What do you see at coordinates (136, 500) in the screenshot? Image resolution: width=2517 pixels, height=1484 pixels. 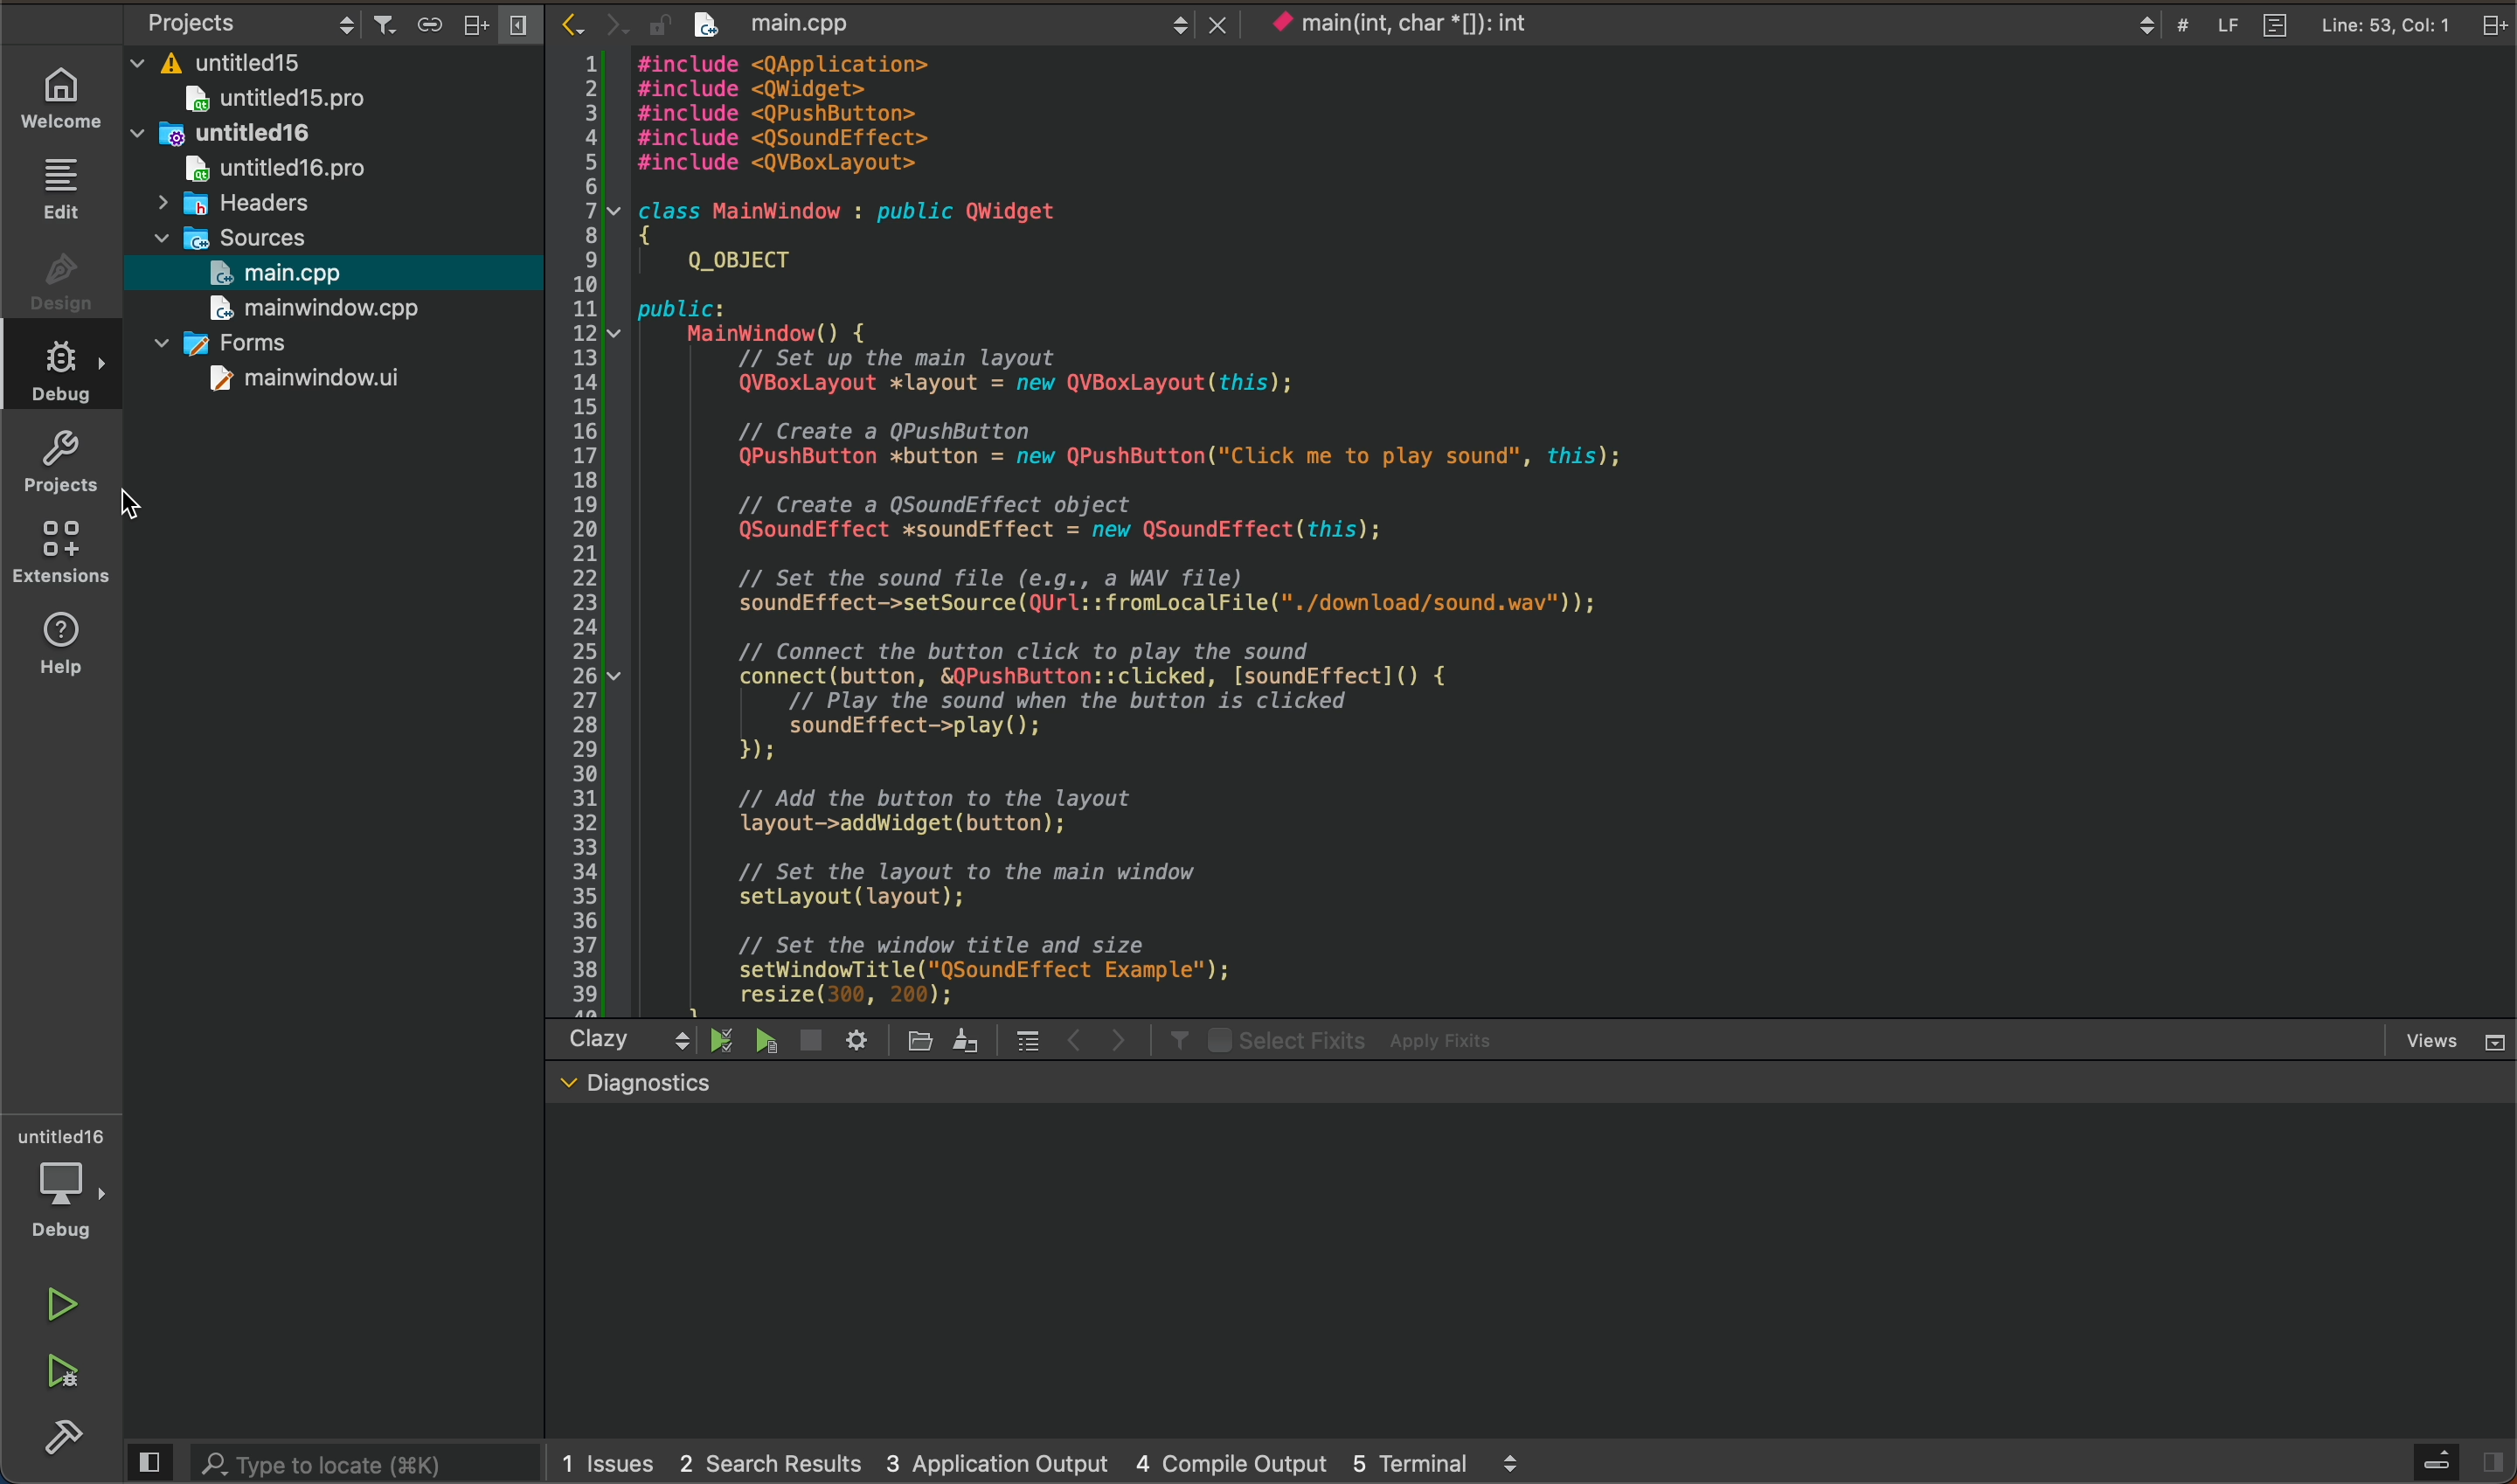 I see `cursor` at bounding box center [136, 500].